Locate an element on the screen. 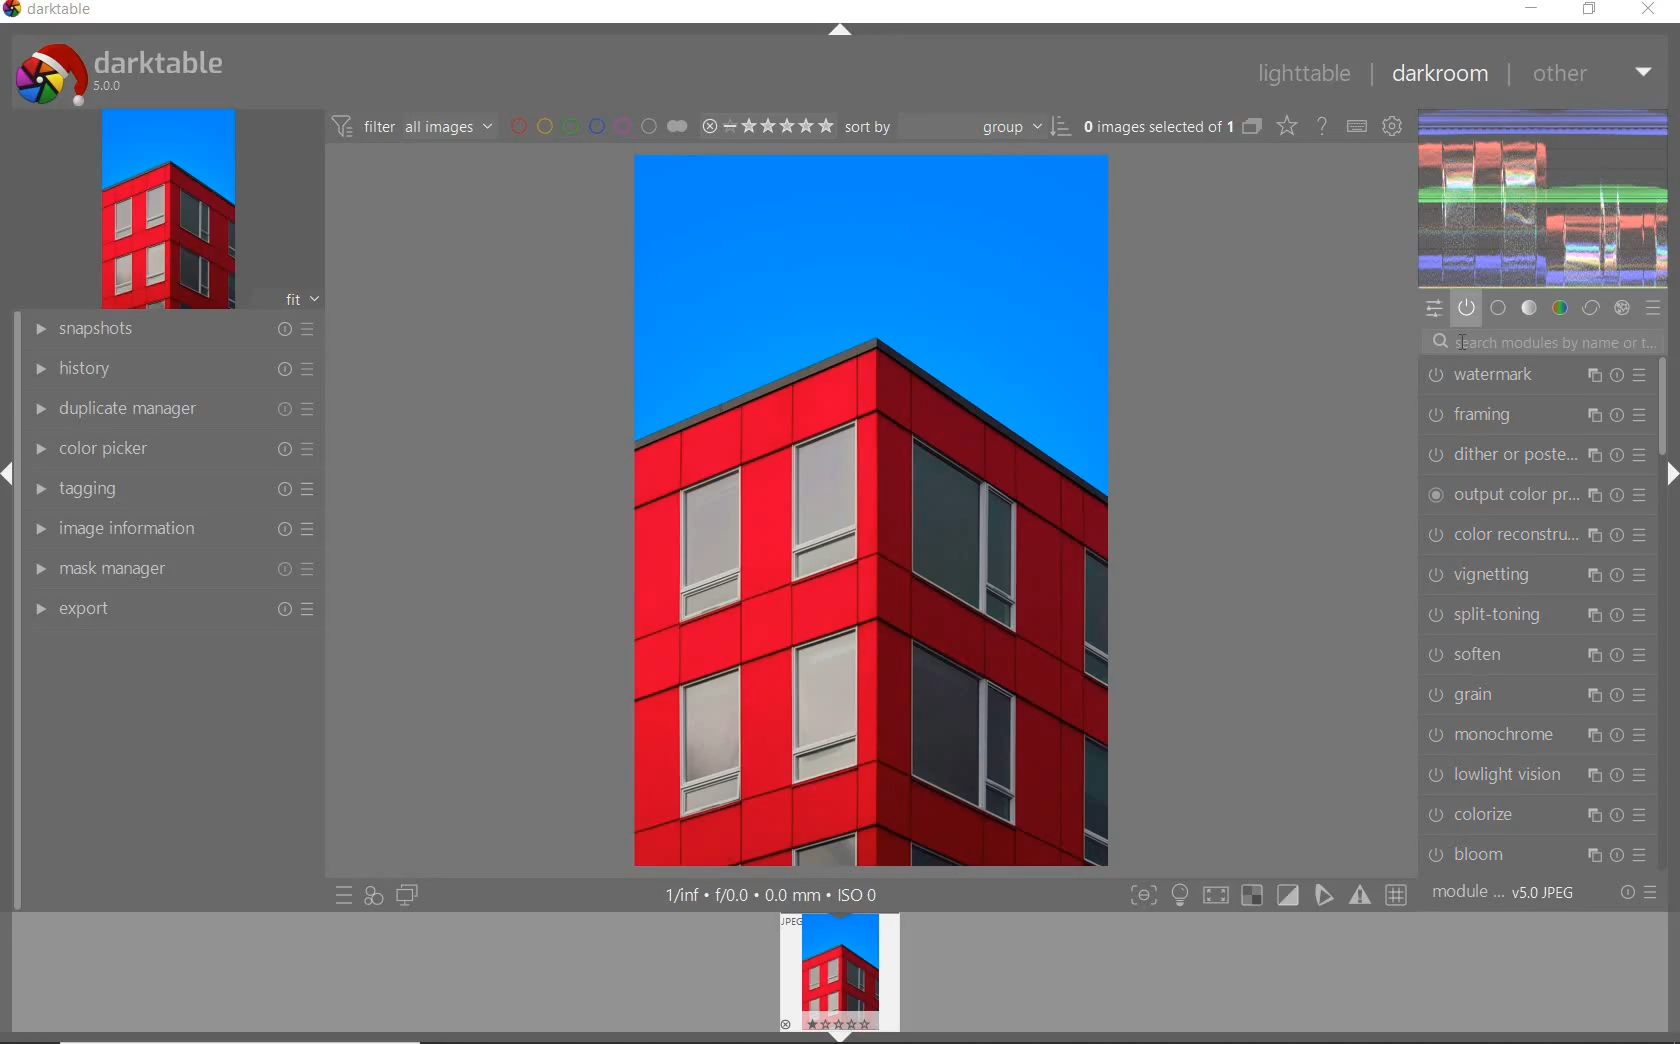 Image resolution: width=1680 pixels, height=1044 pixels. module order is located at coordinates (1509, 894).